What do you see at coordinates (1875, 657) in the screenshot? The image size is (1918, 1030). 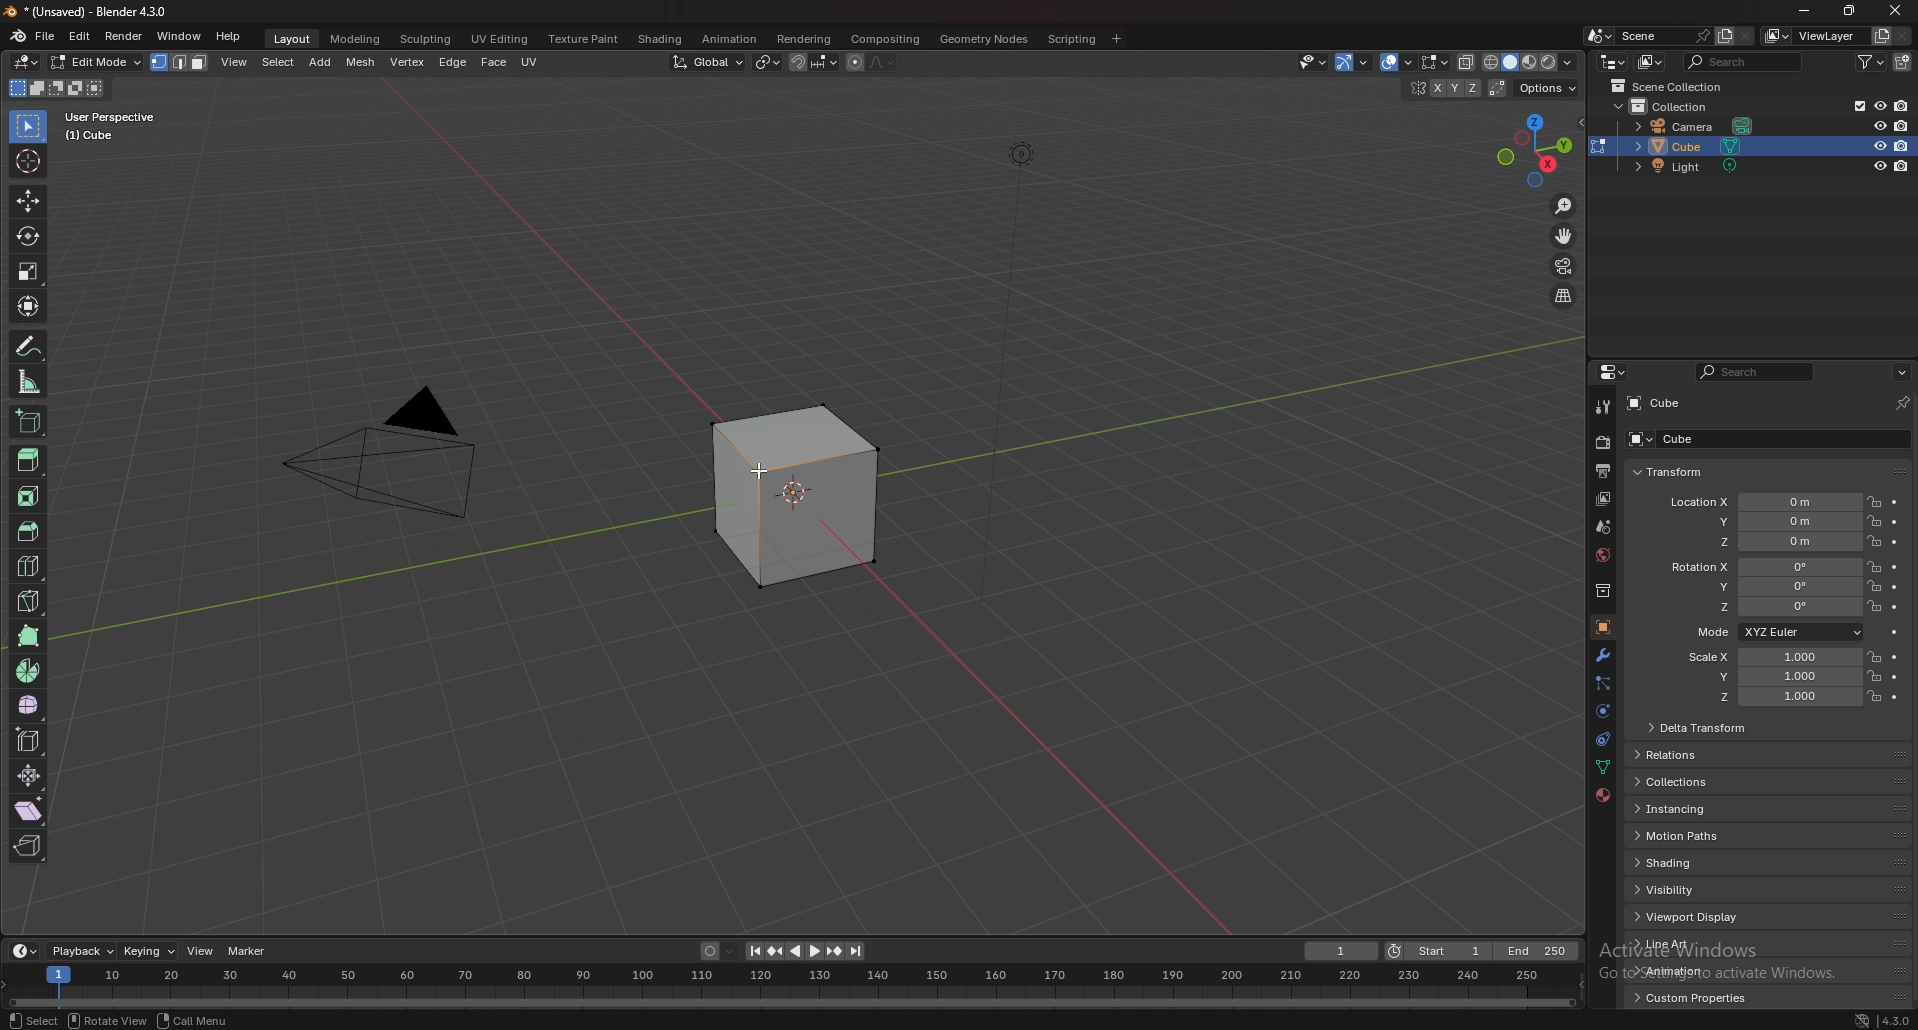 I see `lock location` at bounding box center [1875, 657].